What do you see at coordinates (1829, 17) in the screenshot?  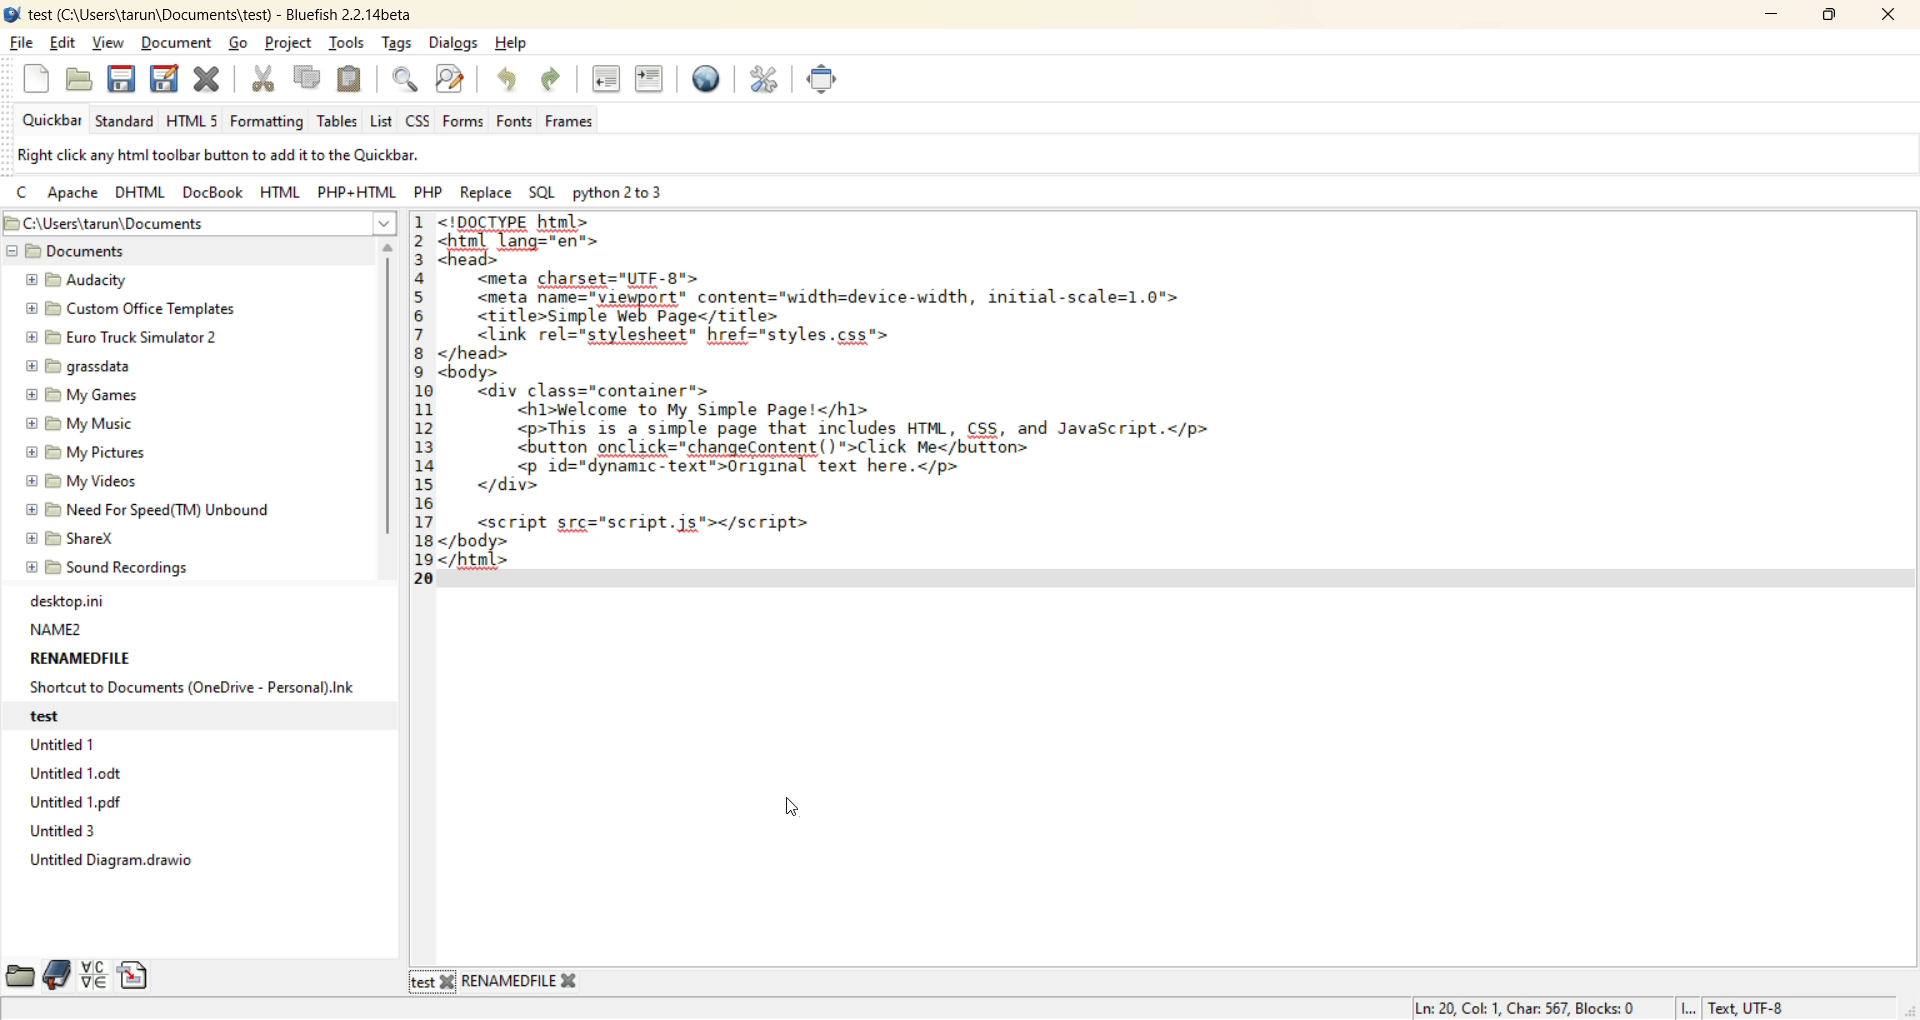 I see `maximize` at bounding box center [1829, 17].